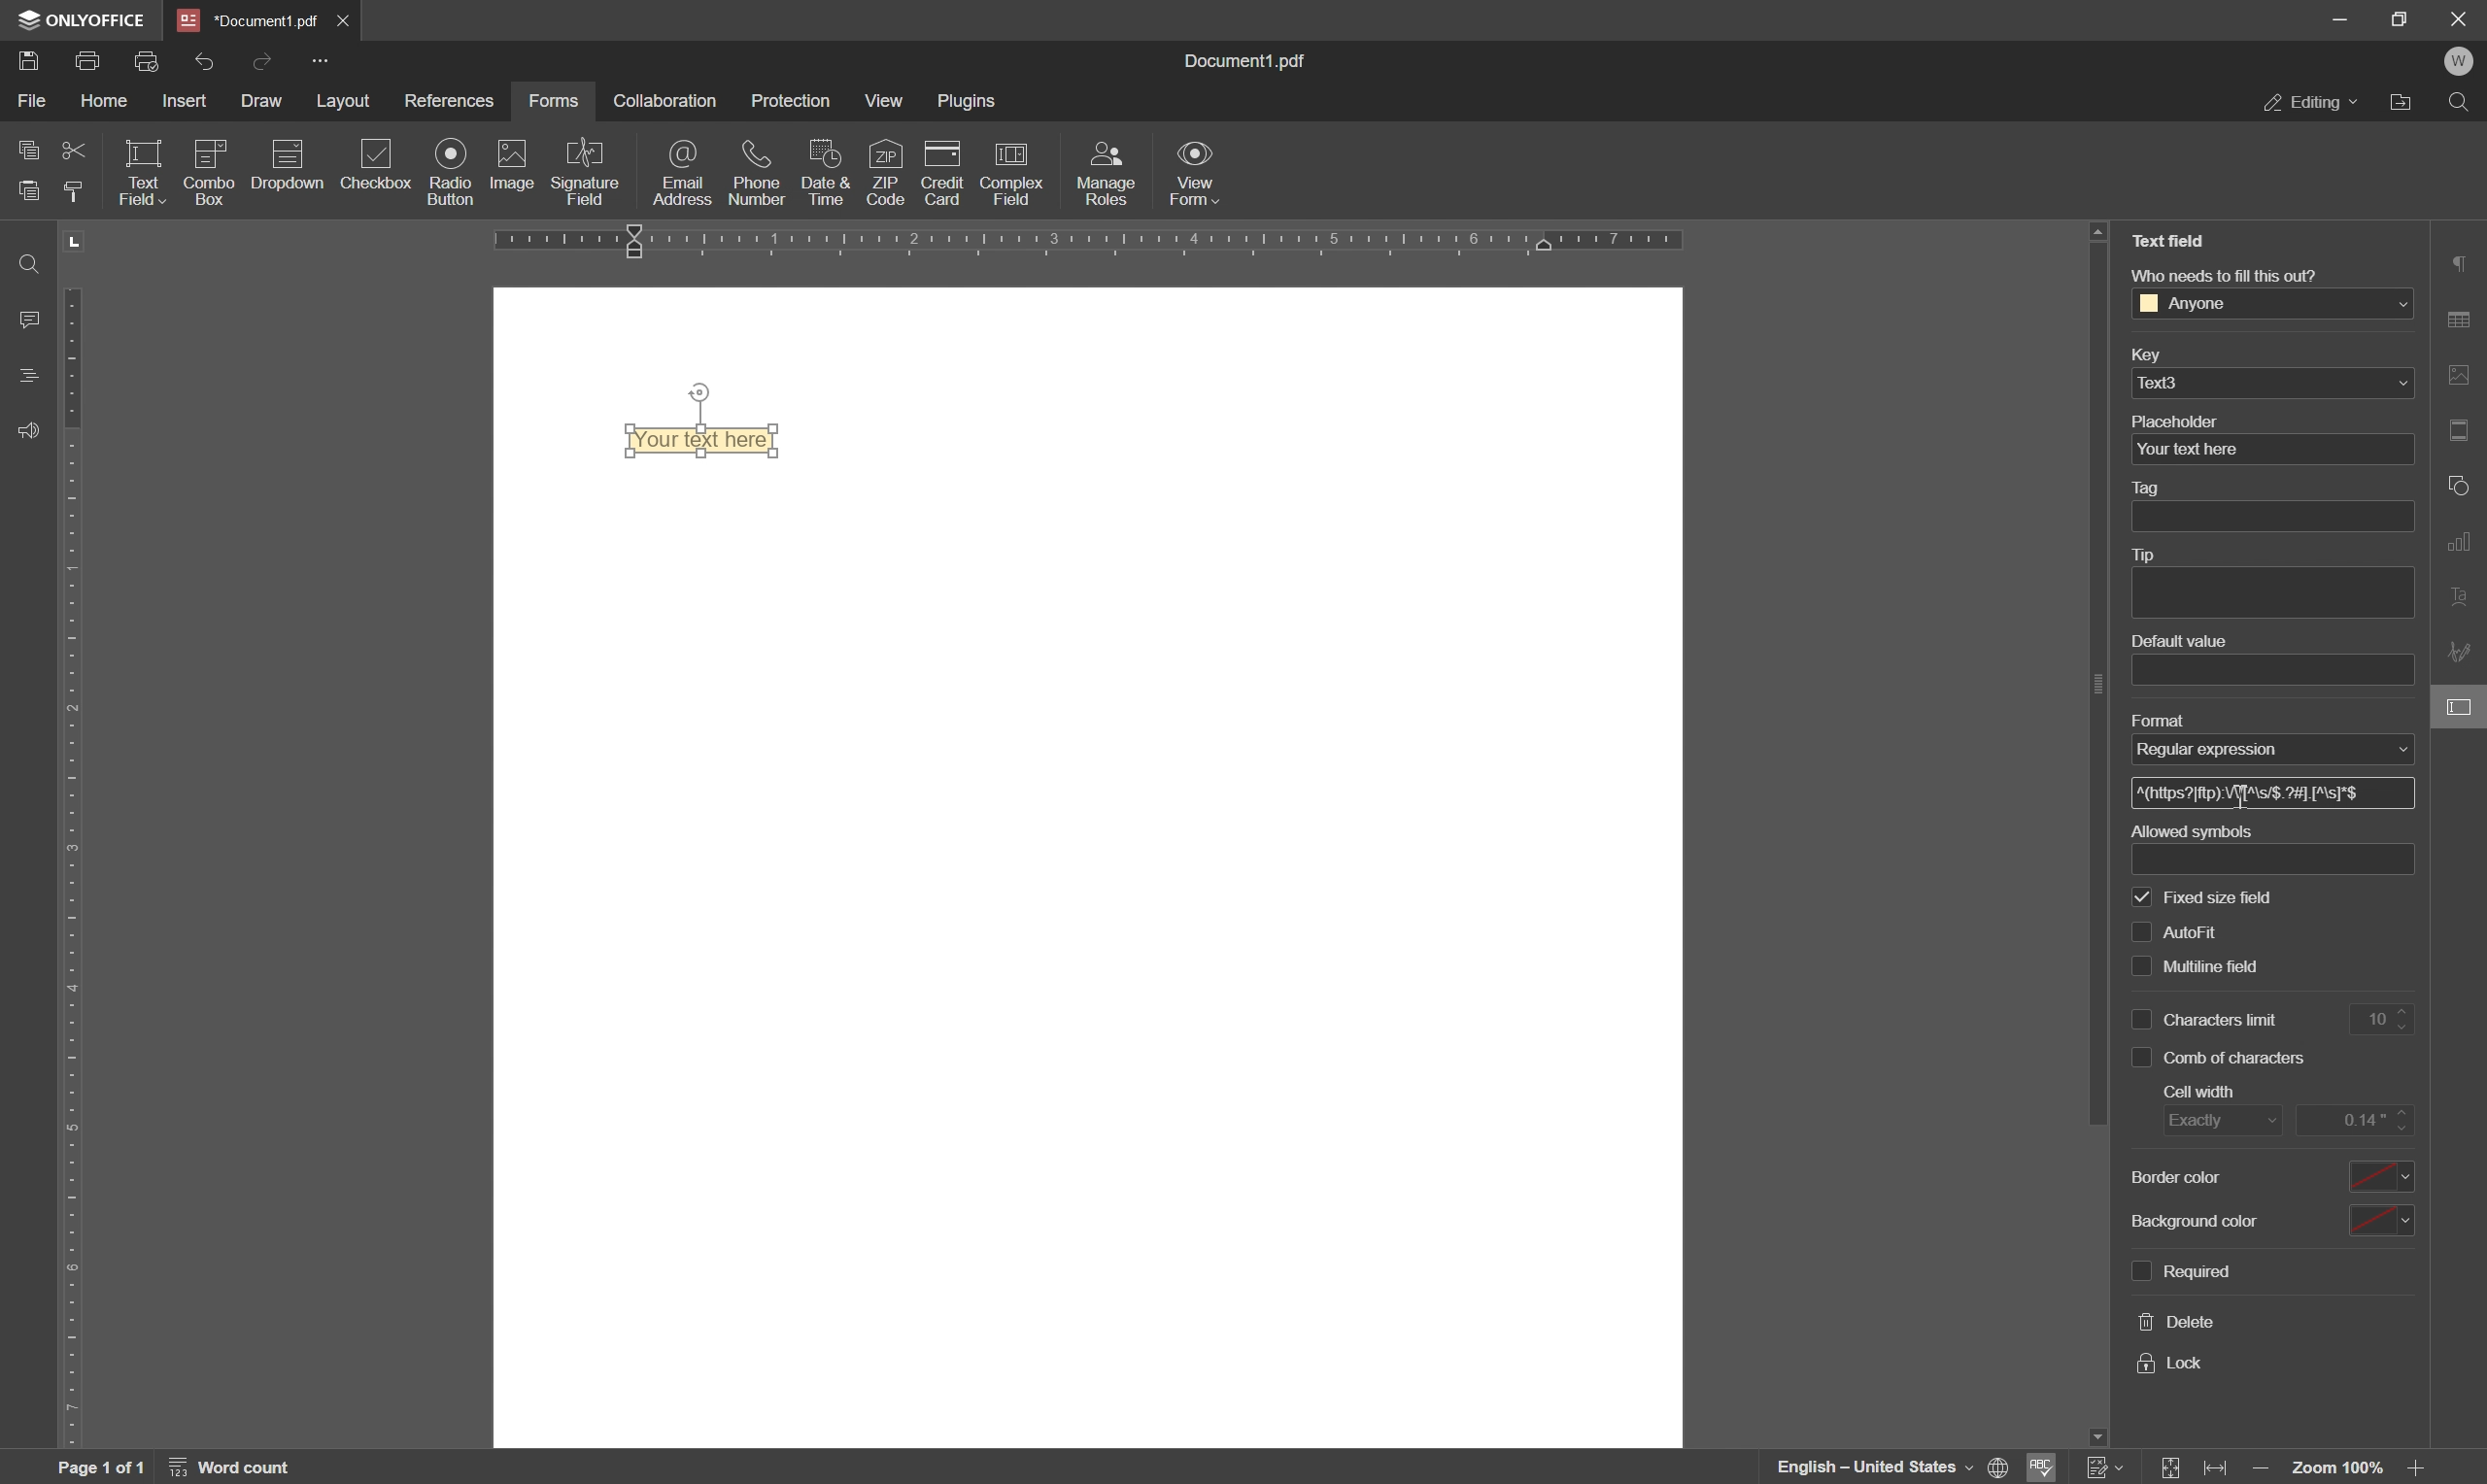 The image size is (2487, 1484). Describe the element at coordinates (1110, 172) in the screenshot. I see `manage roles` at that location.